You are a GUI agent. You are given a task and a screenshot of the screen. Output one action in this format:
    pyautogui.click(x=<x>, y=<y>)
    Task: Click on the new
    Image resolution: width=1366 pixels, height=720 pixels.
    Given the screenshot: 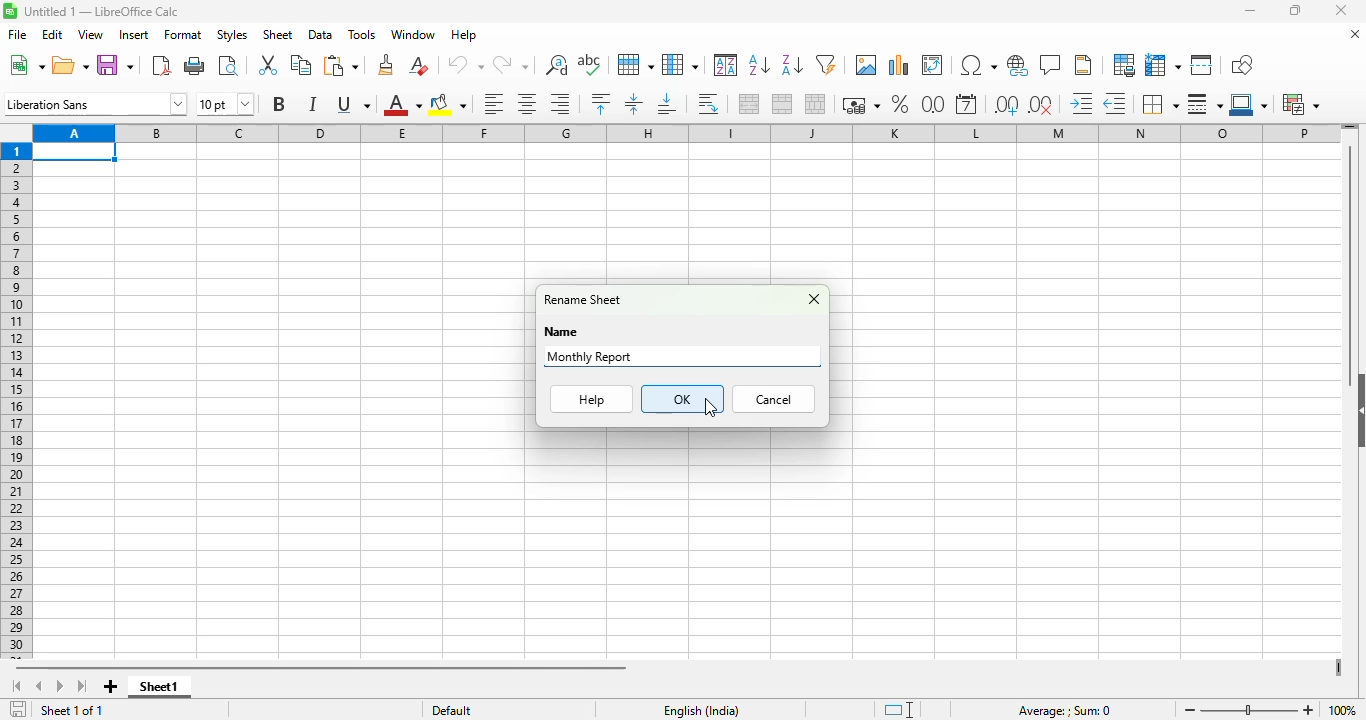 What is the action you would take?
    pyautogui.click(x=26, y=65)
    